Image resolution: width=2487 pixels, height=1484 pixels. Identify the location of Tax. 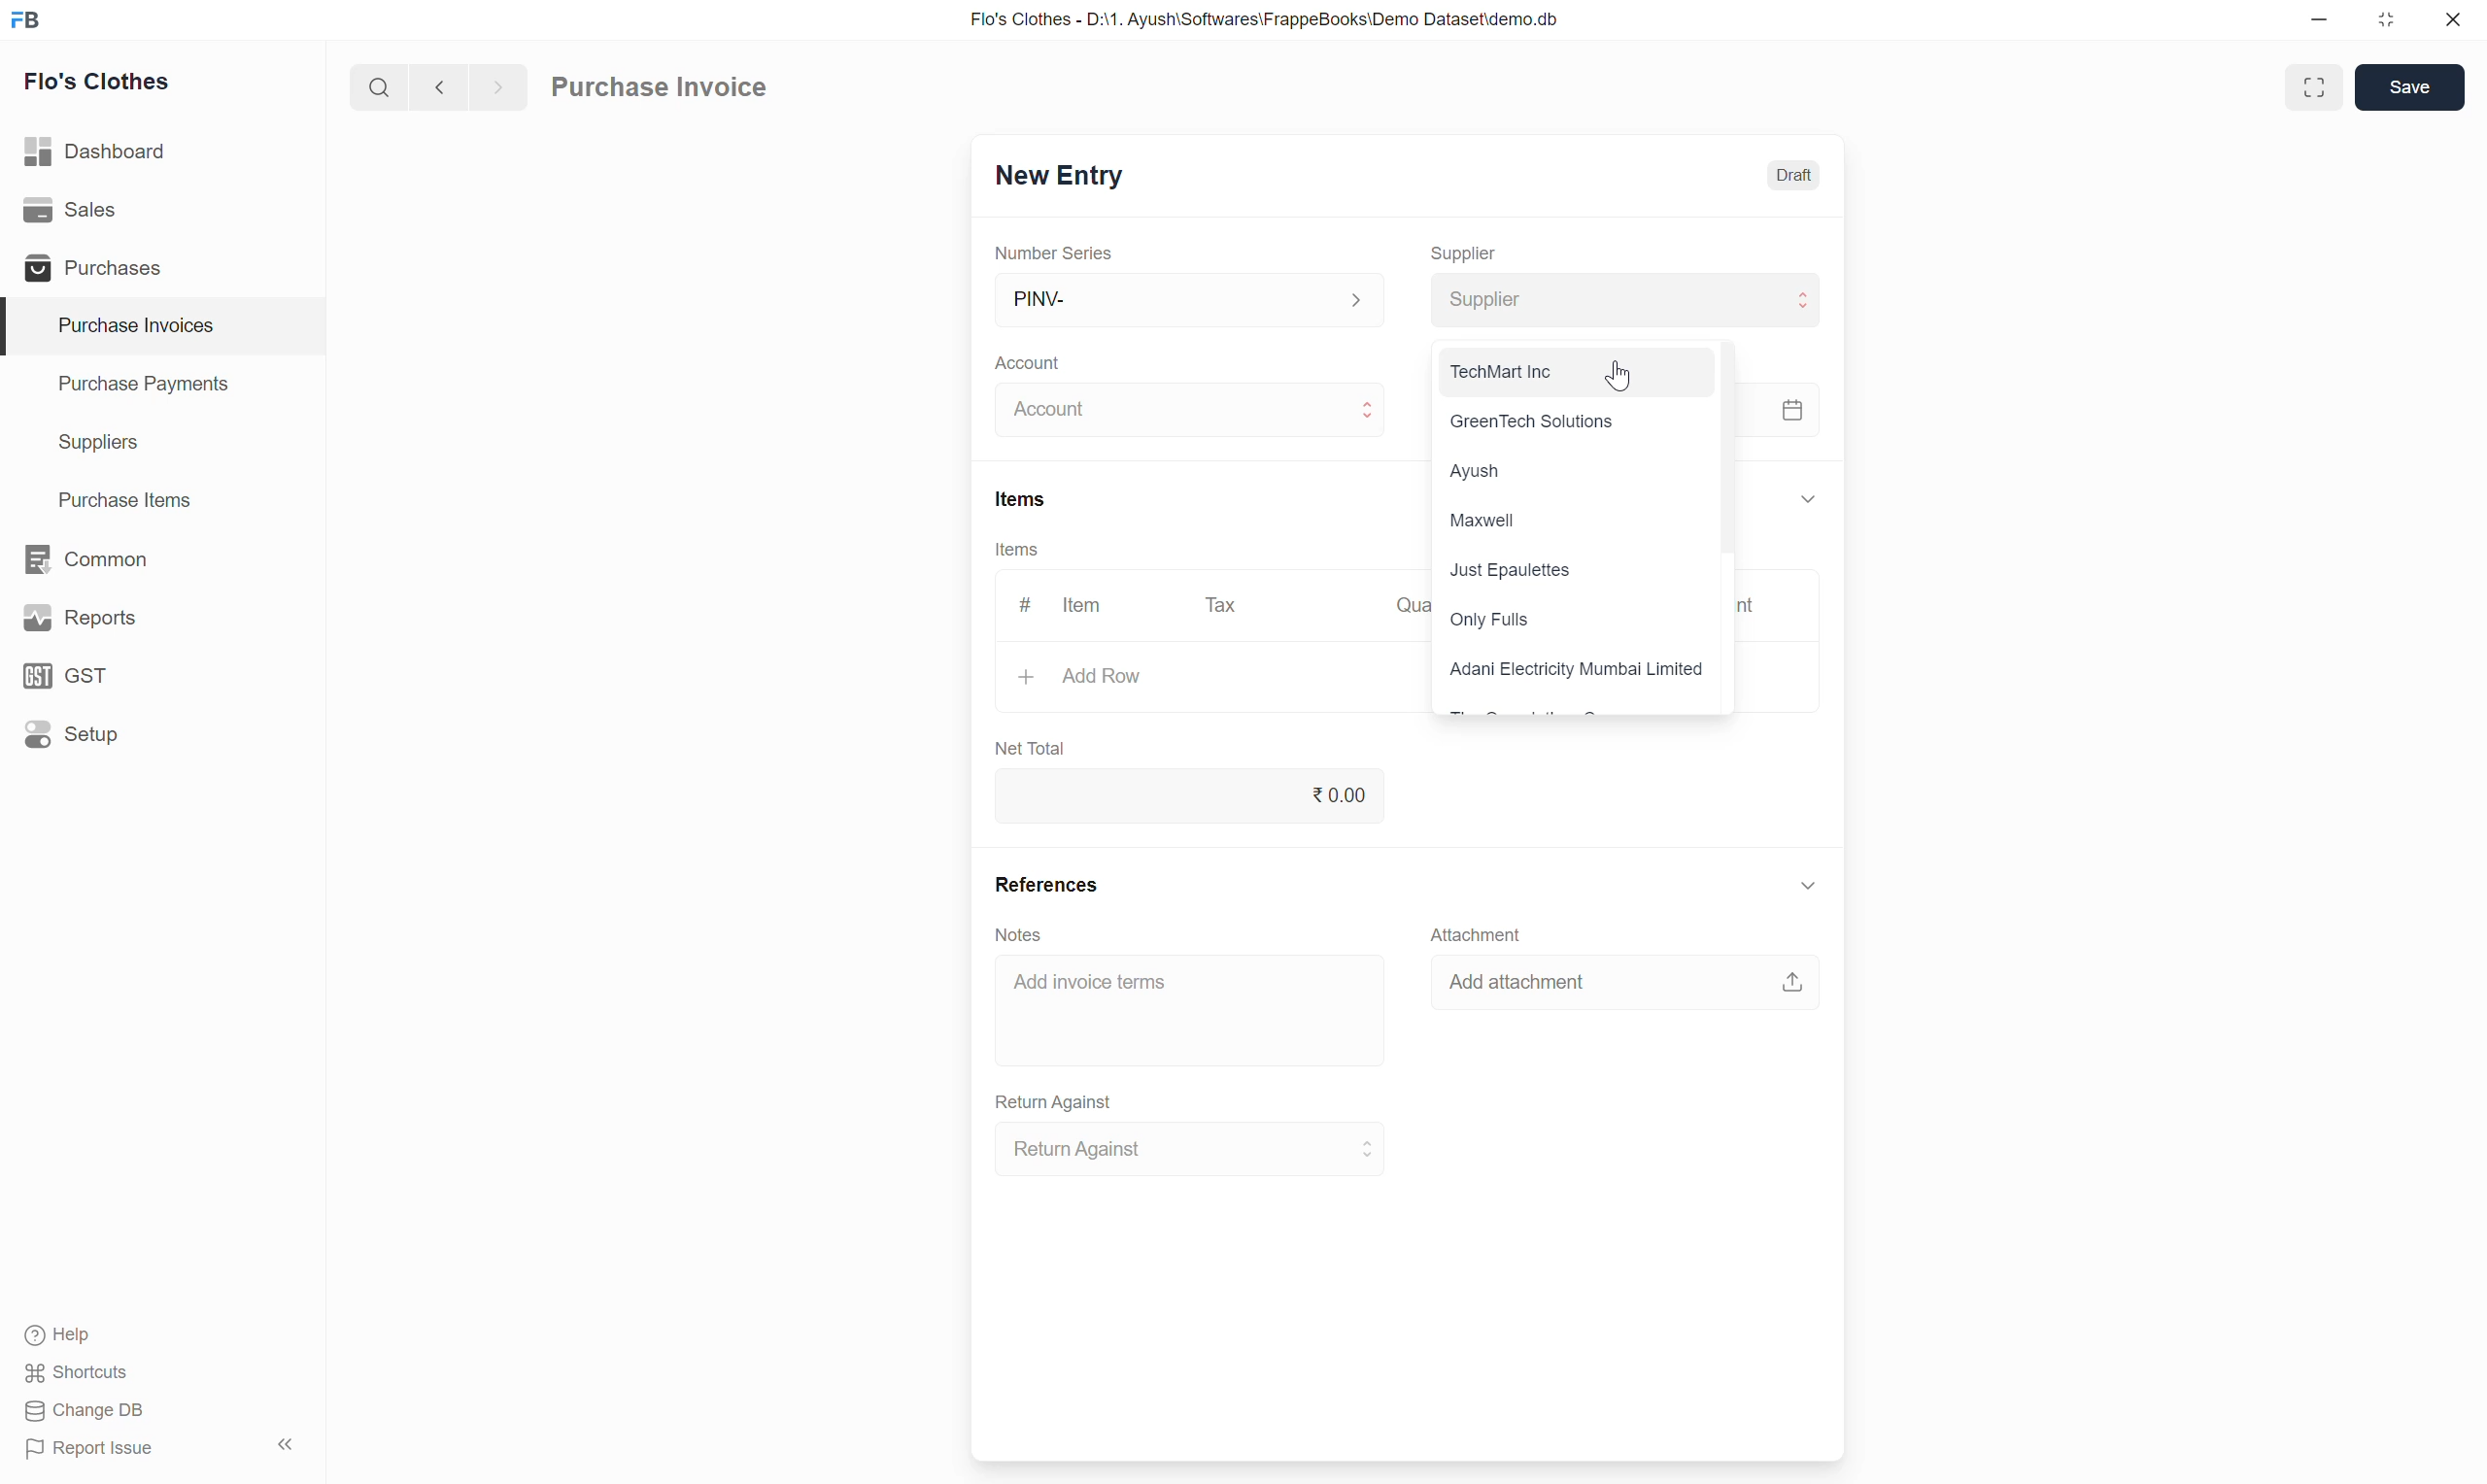
(1227, 605).